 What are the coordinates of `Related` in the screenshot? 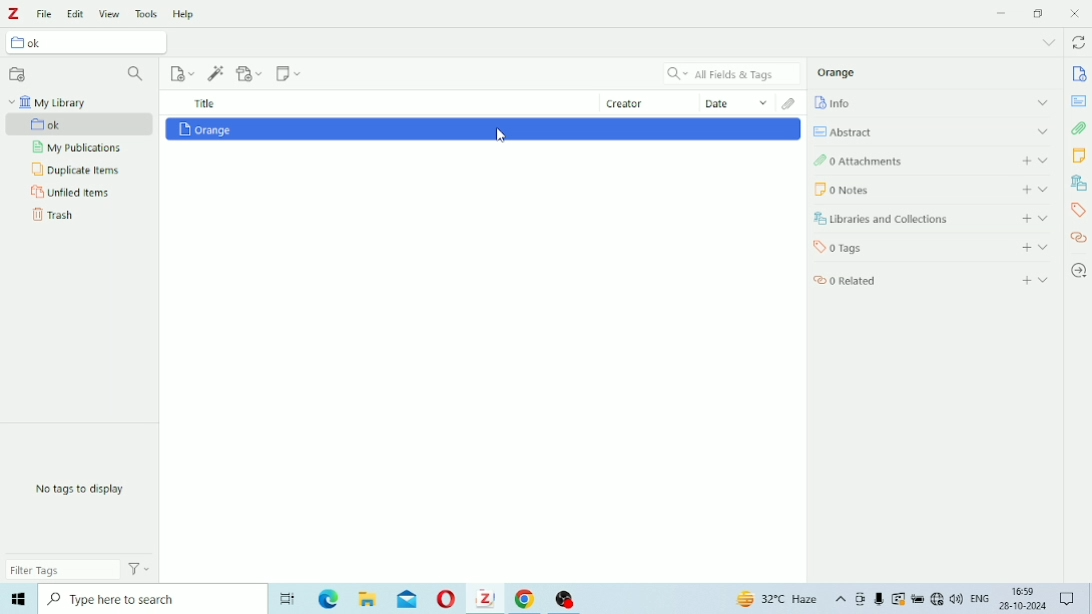 It's located at (933, 278).